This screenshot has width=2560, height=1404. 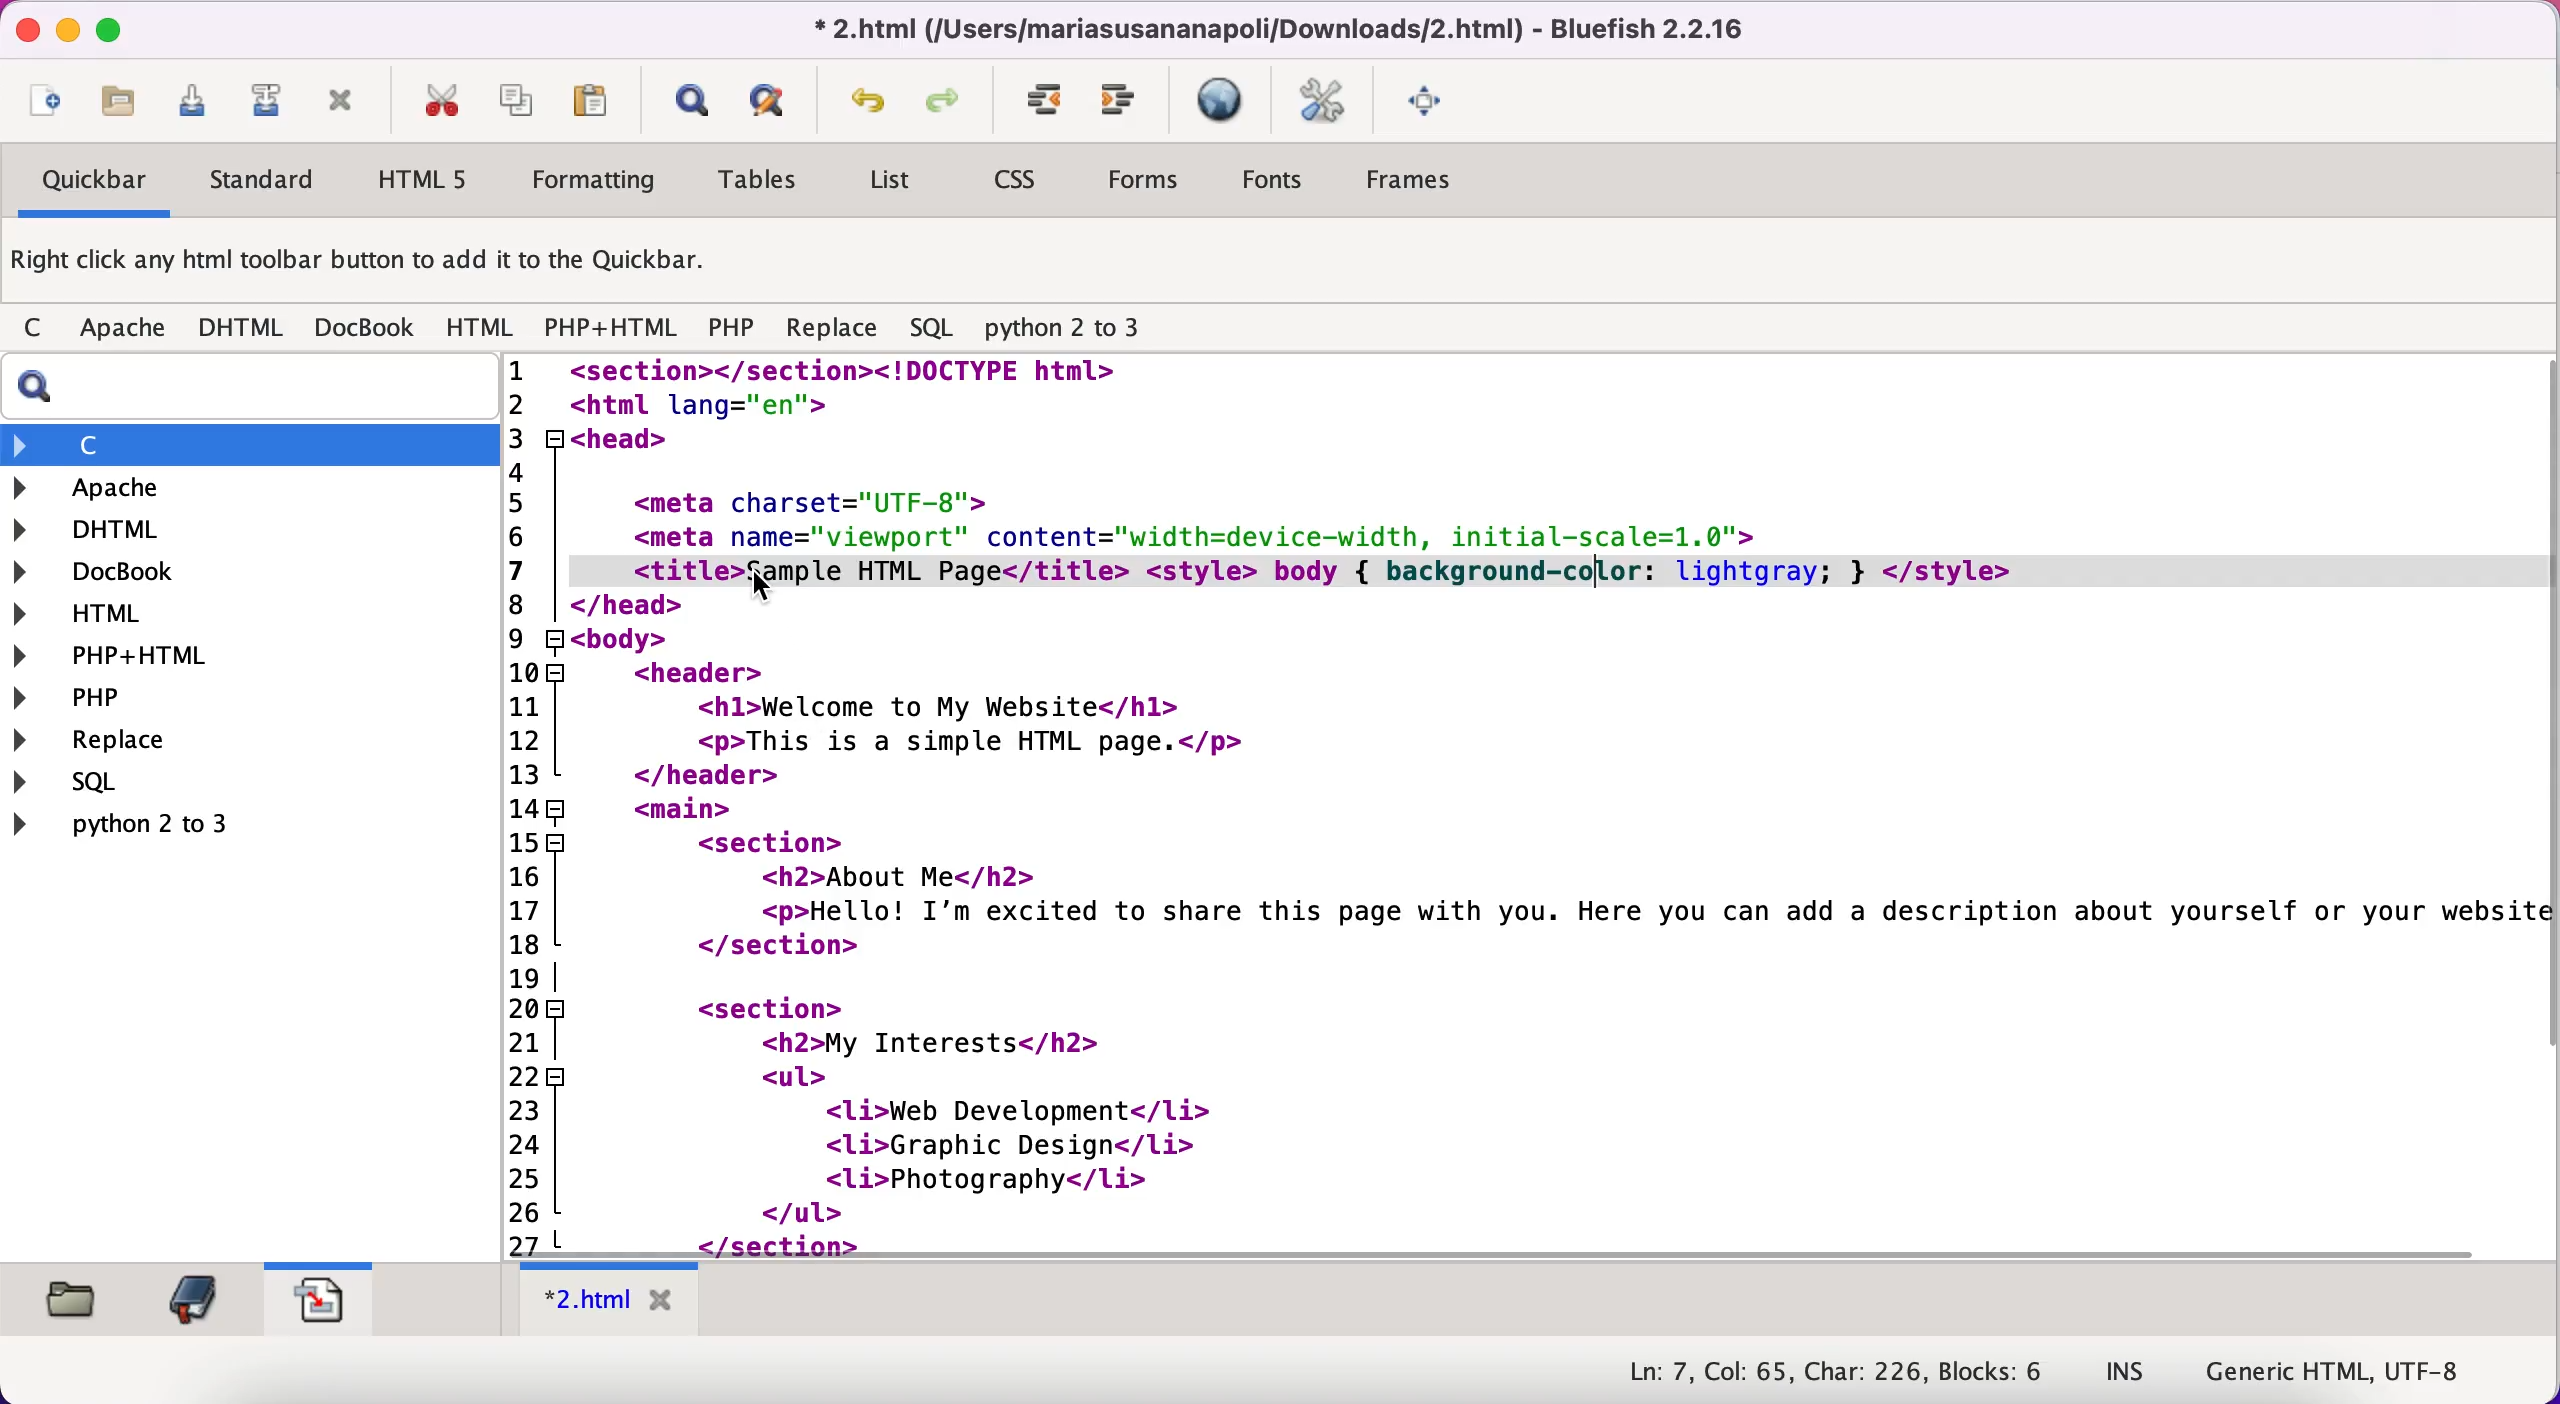 What do you see at coordinates (936, 329) in the screenshot?
I see `sql` at bounding box center [936, 329].